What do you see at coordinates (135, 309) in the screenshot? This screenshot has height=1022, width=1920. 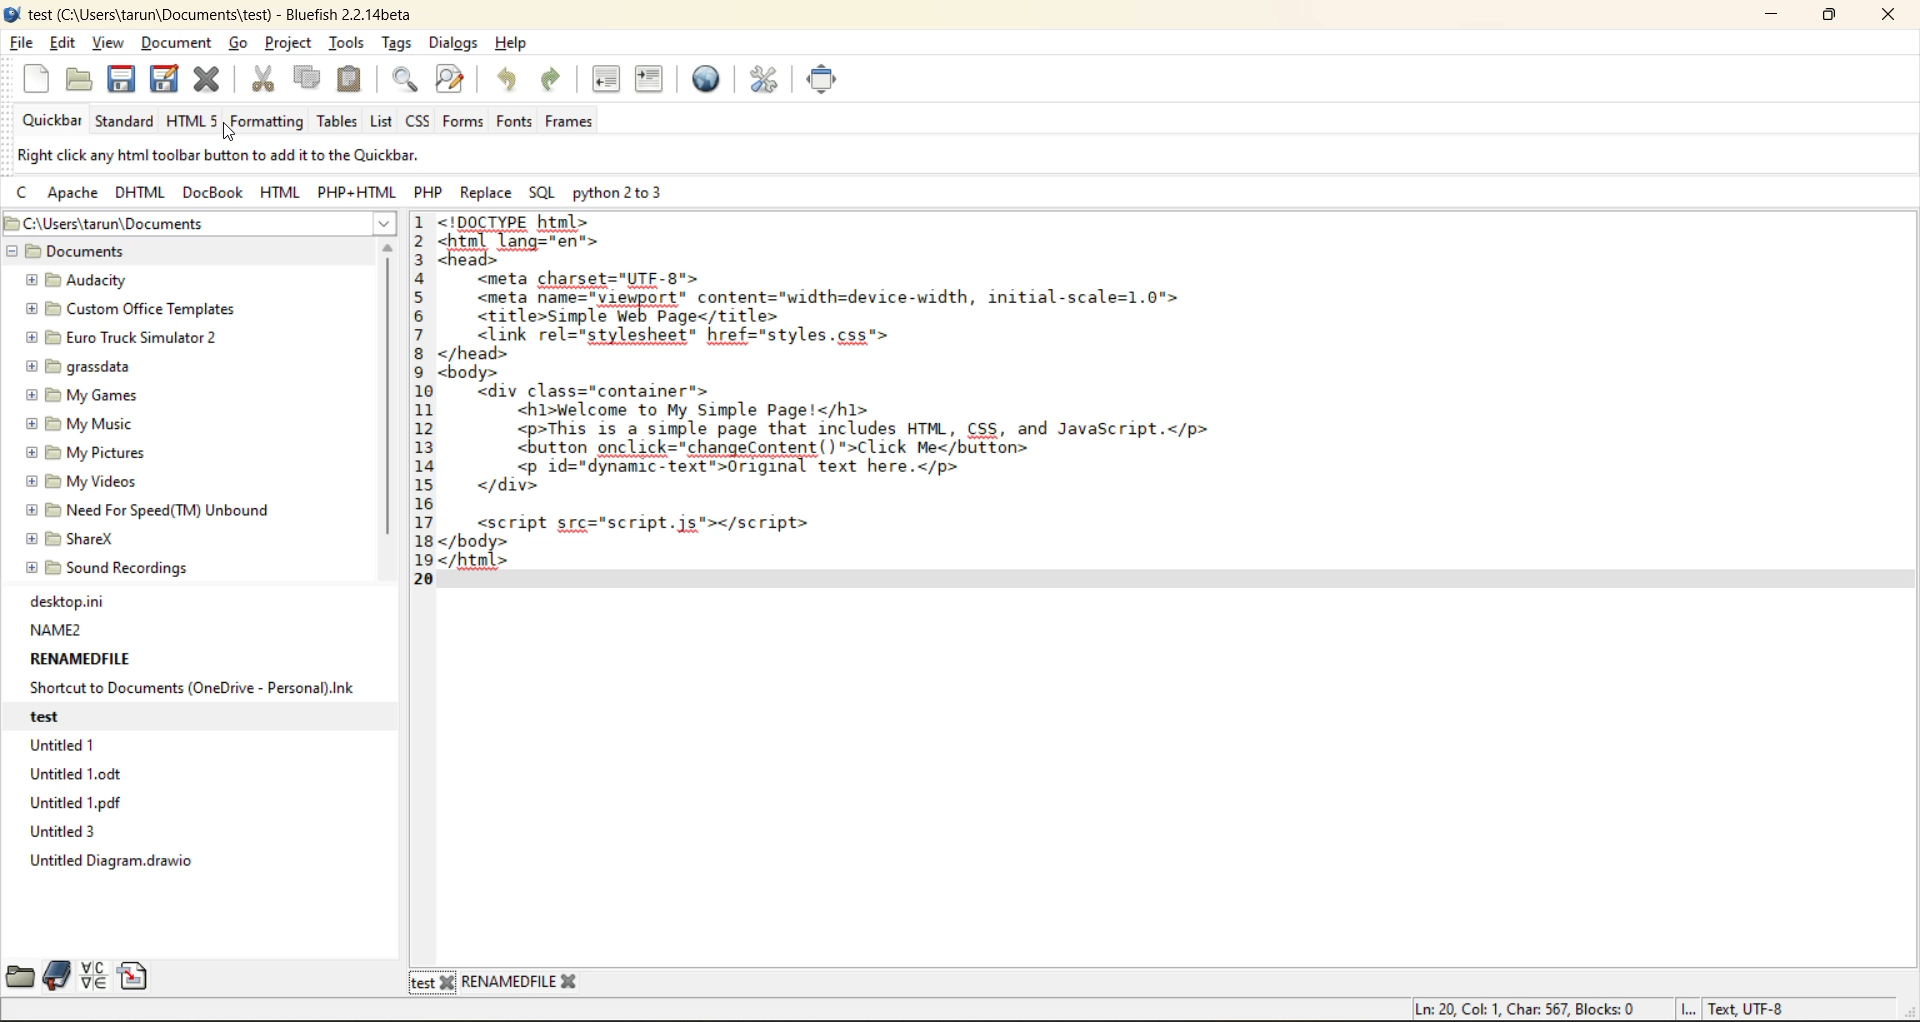 I see `@ 9 Custom Office Templates` at bounding box center [135, 309].